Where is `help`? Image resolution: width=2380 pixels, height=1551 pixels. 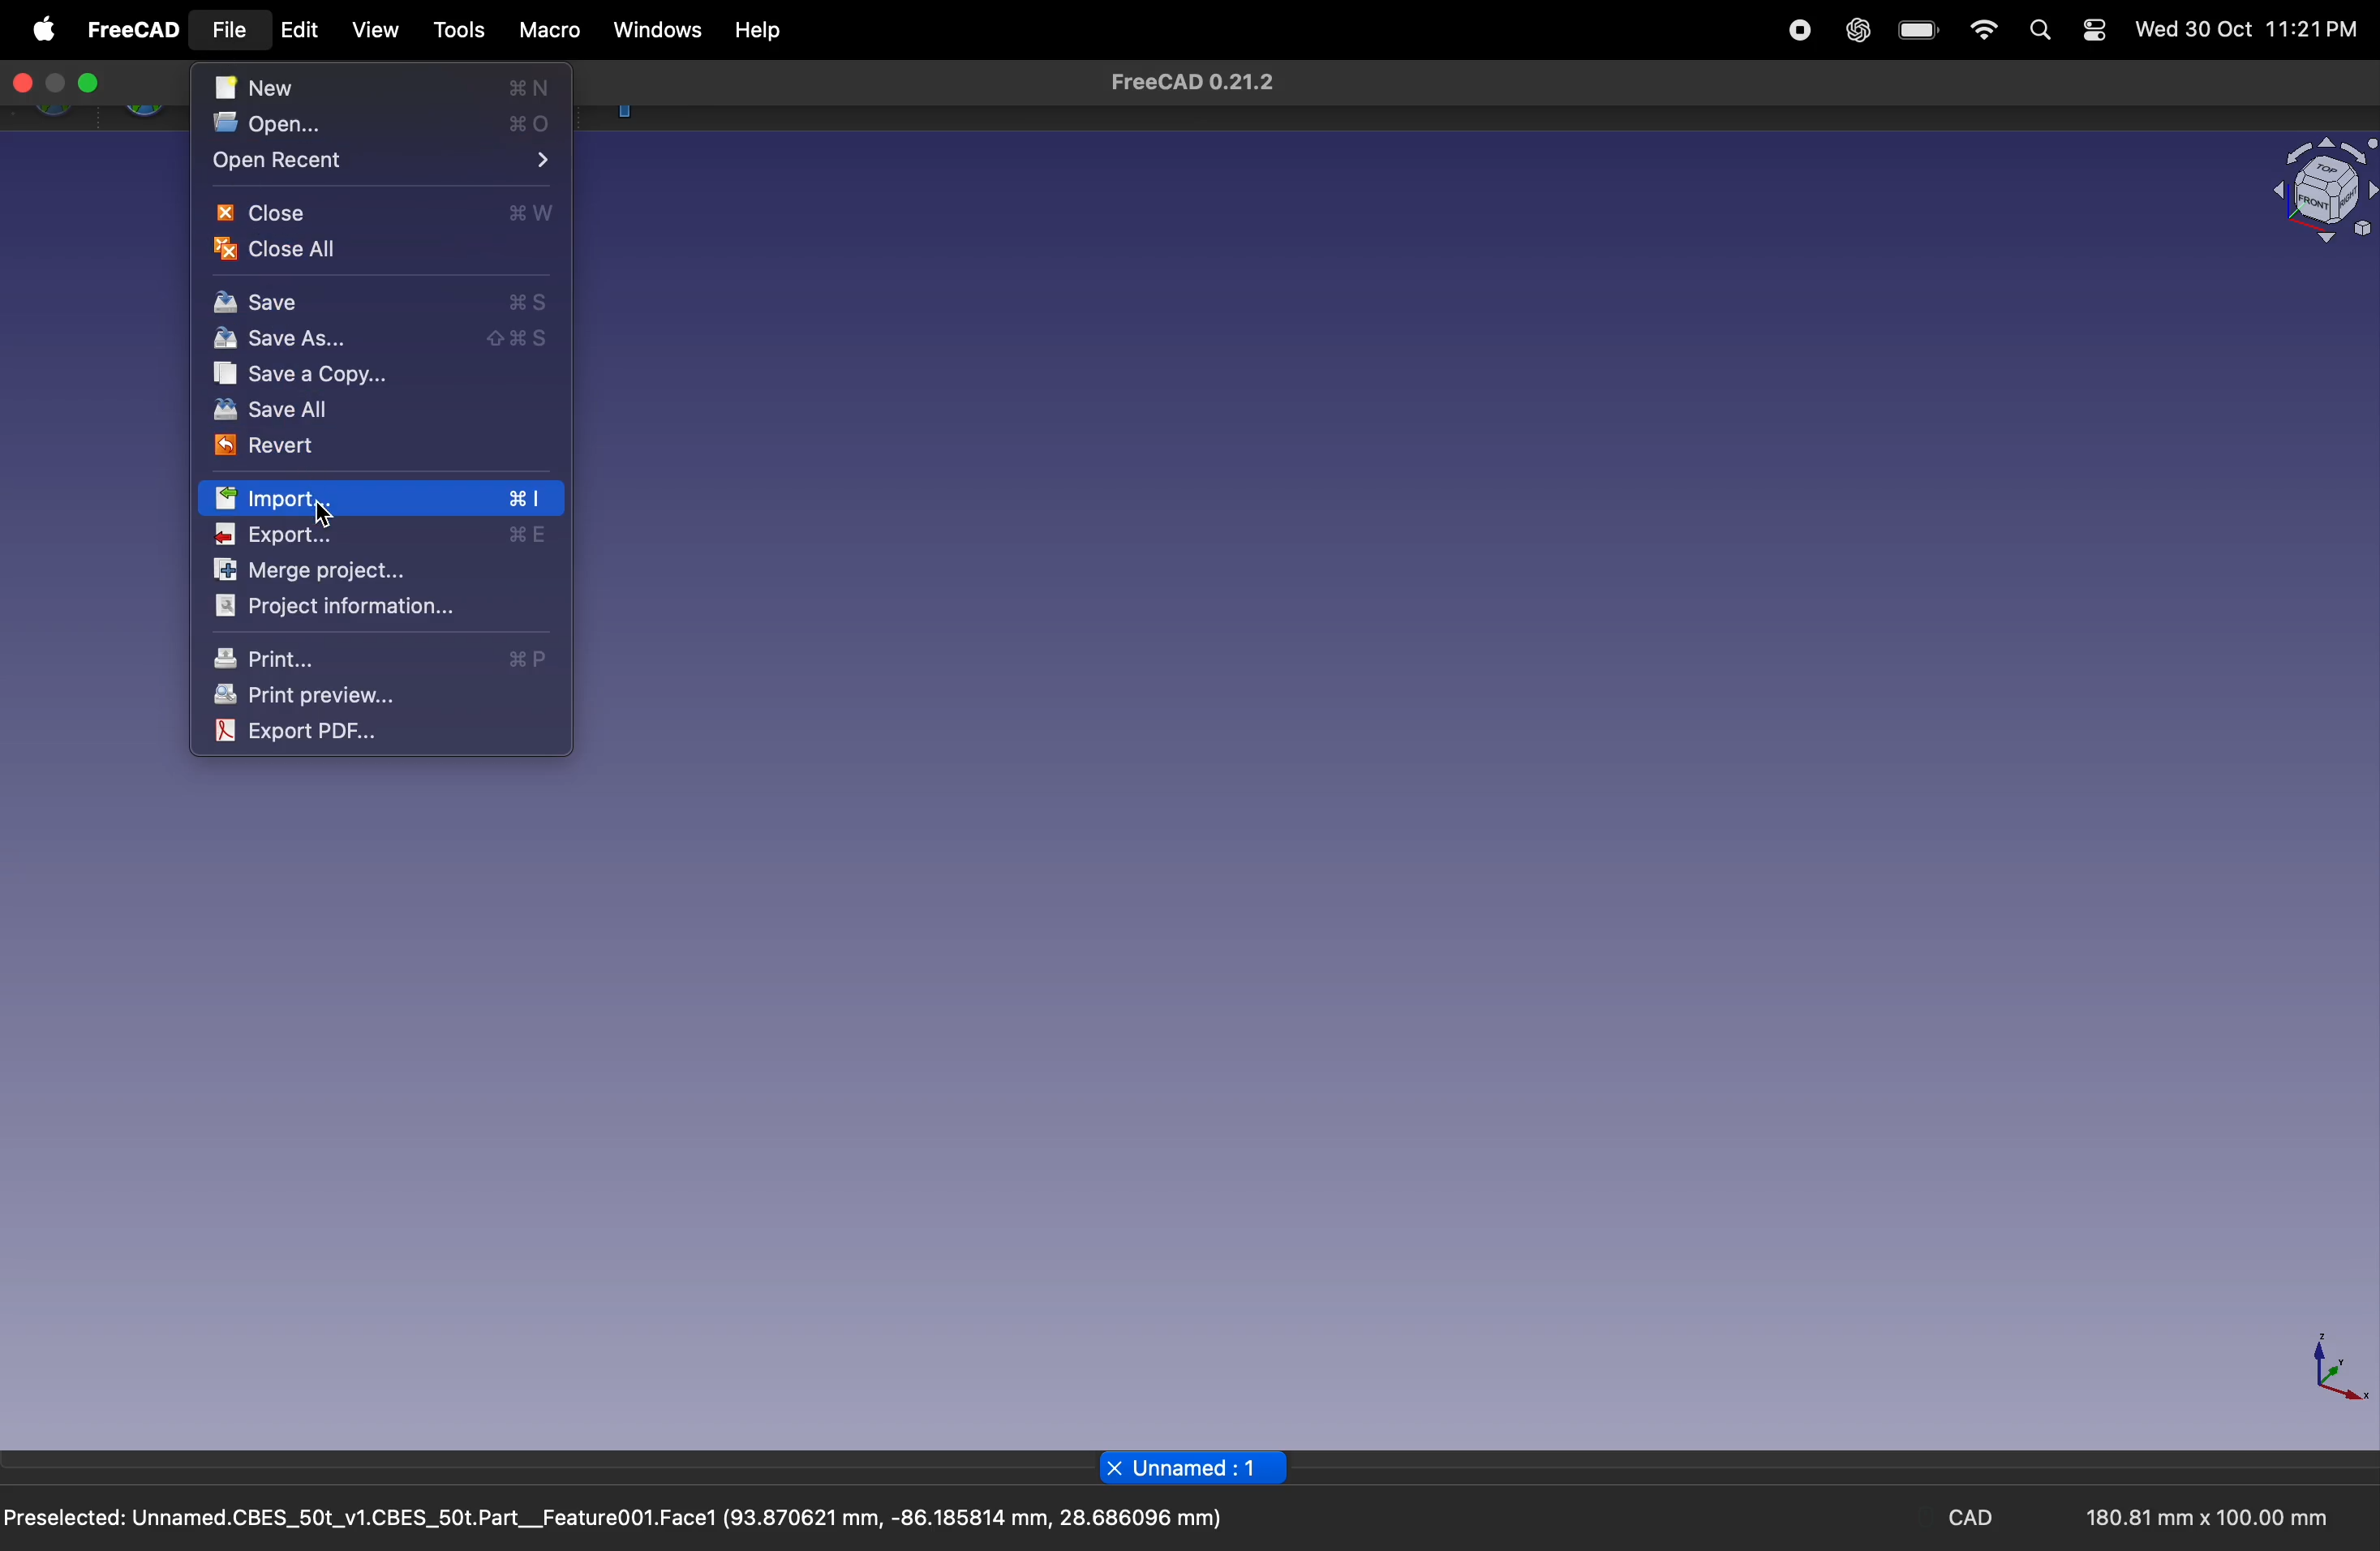
help is located at coordinates (755, 31).